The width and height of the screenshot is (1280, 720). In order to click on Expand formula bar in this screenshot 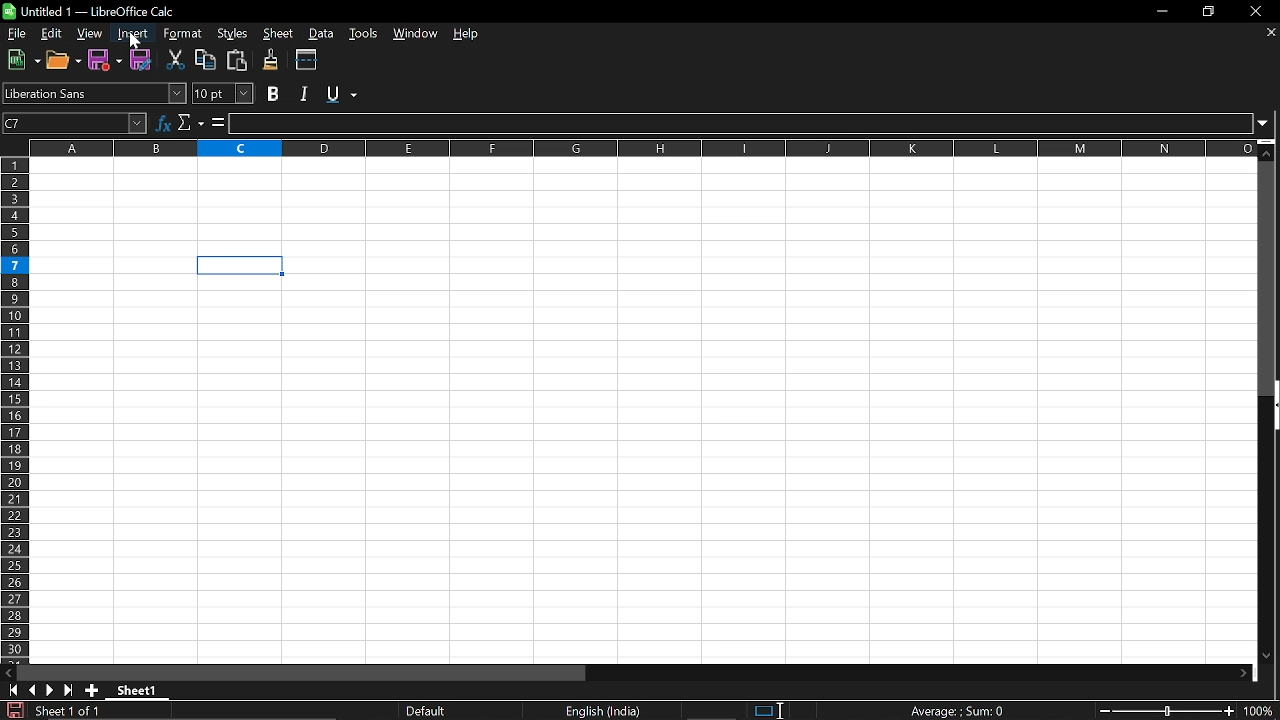, I will do `click(1268, 124)`.